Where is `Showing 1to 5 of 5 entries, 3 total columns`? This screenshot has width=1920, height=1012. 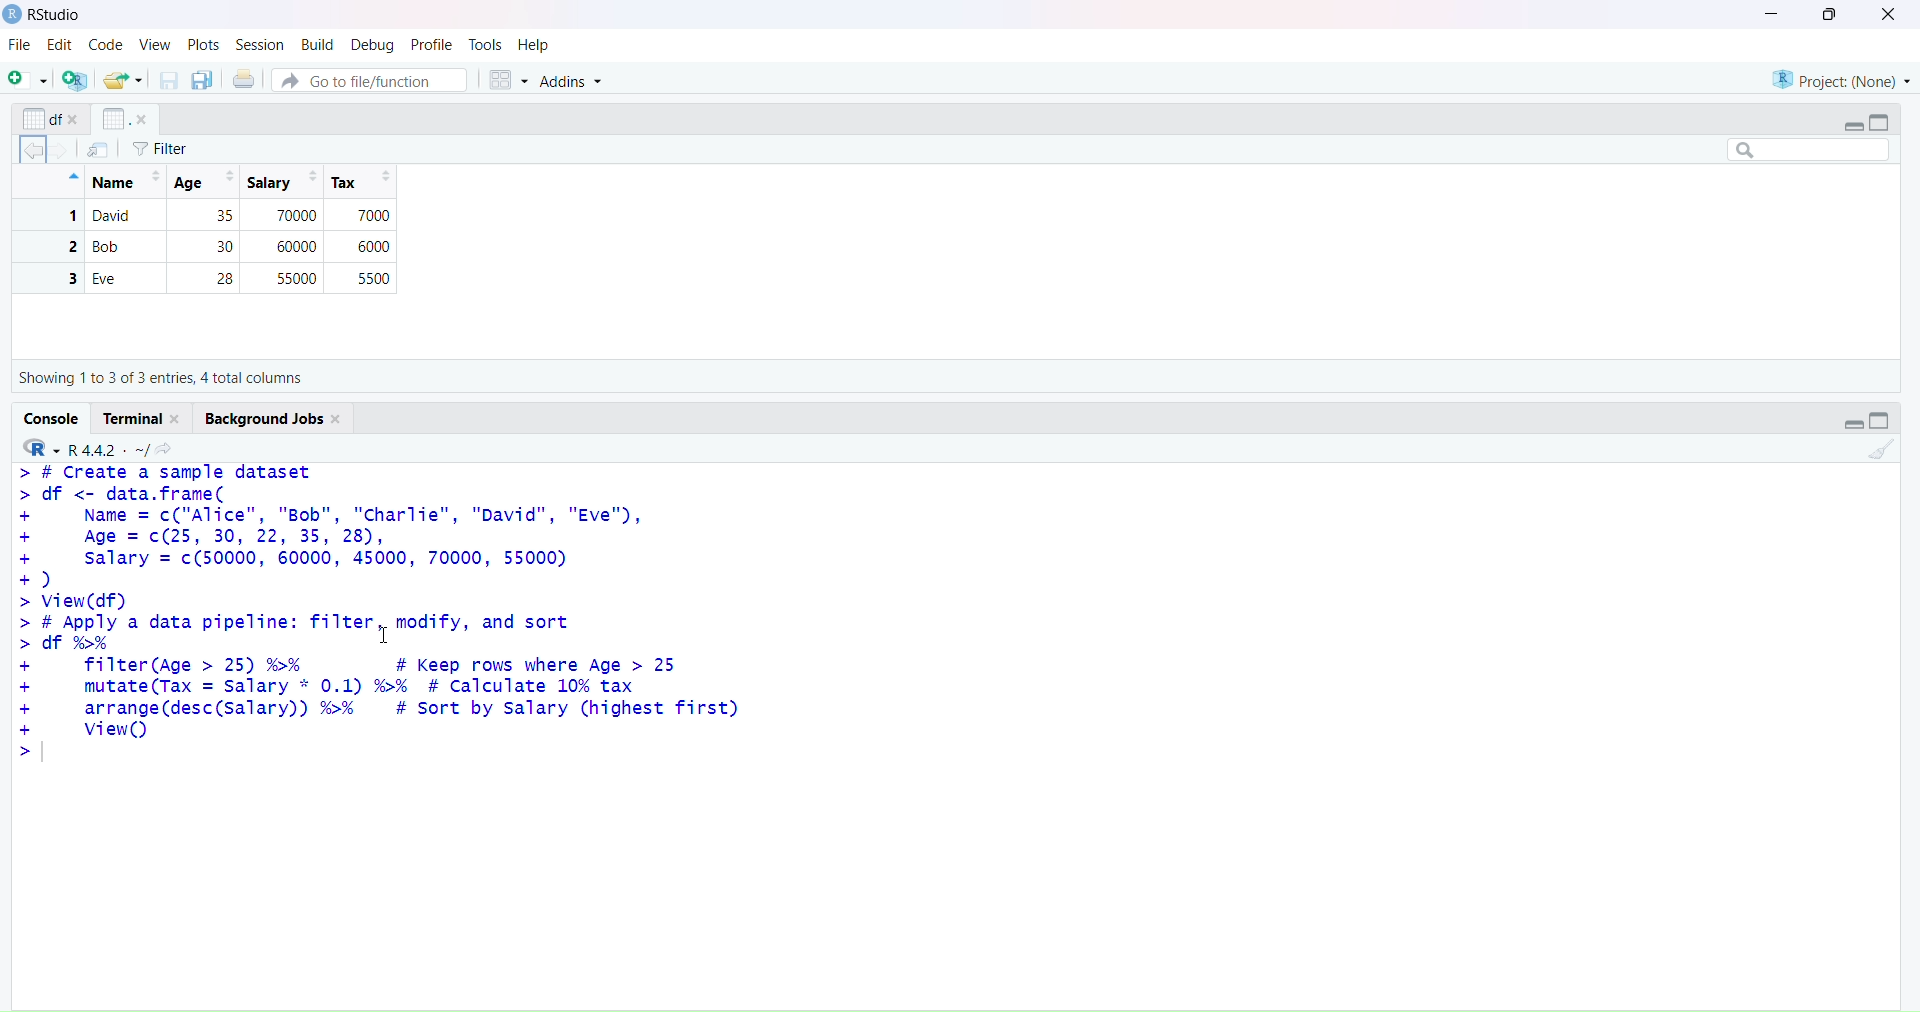 Showing 1to 5 of 5 entries, 3 total columns is located at coordinates (161, 380).